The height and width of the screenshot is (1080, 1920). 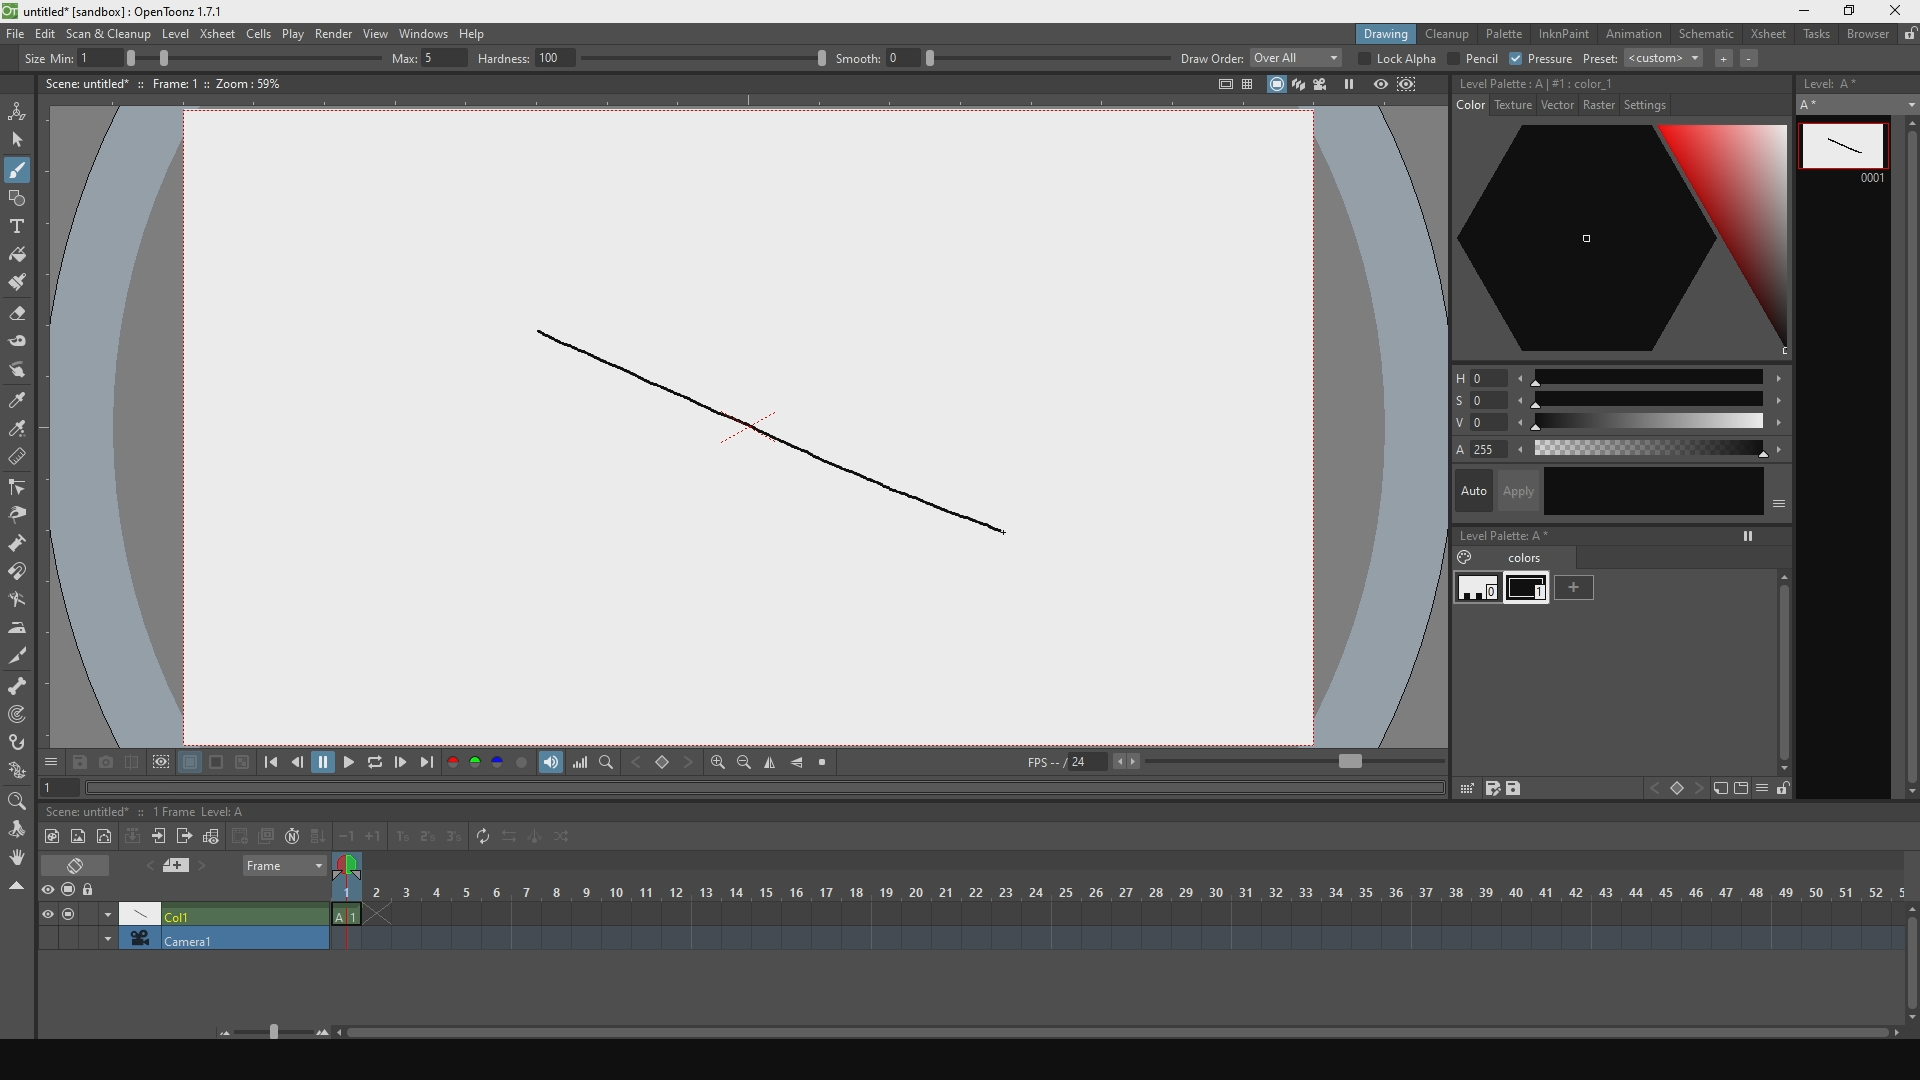 What do you see at coordinates (1761, 788) in the screenshot?
I see `hide menu` at bounding box center [1761, 788].